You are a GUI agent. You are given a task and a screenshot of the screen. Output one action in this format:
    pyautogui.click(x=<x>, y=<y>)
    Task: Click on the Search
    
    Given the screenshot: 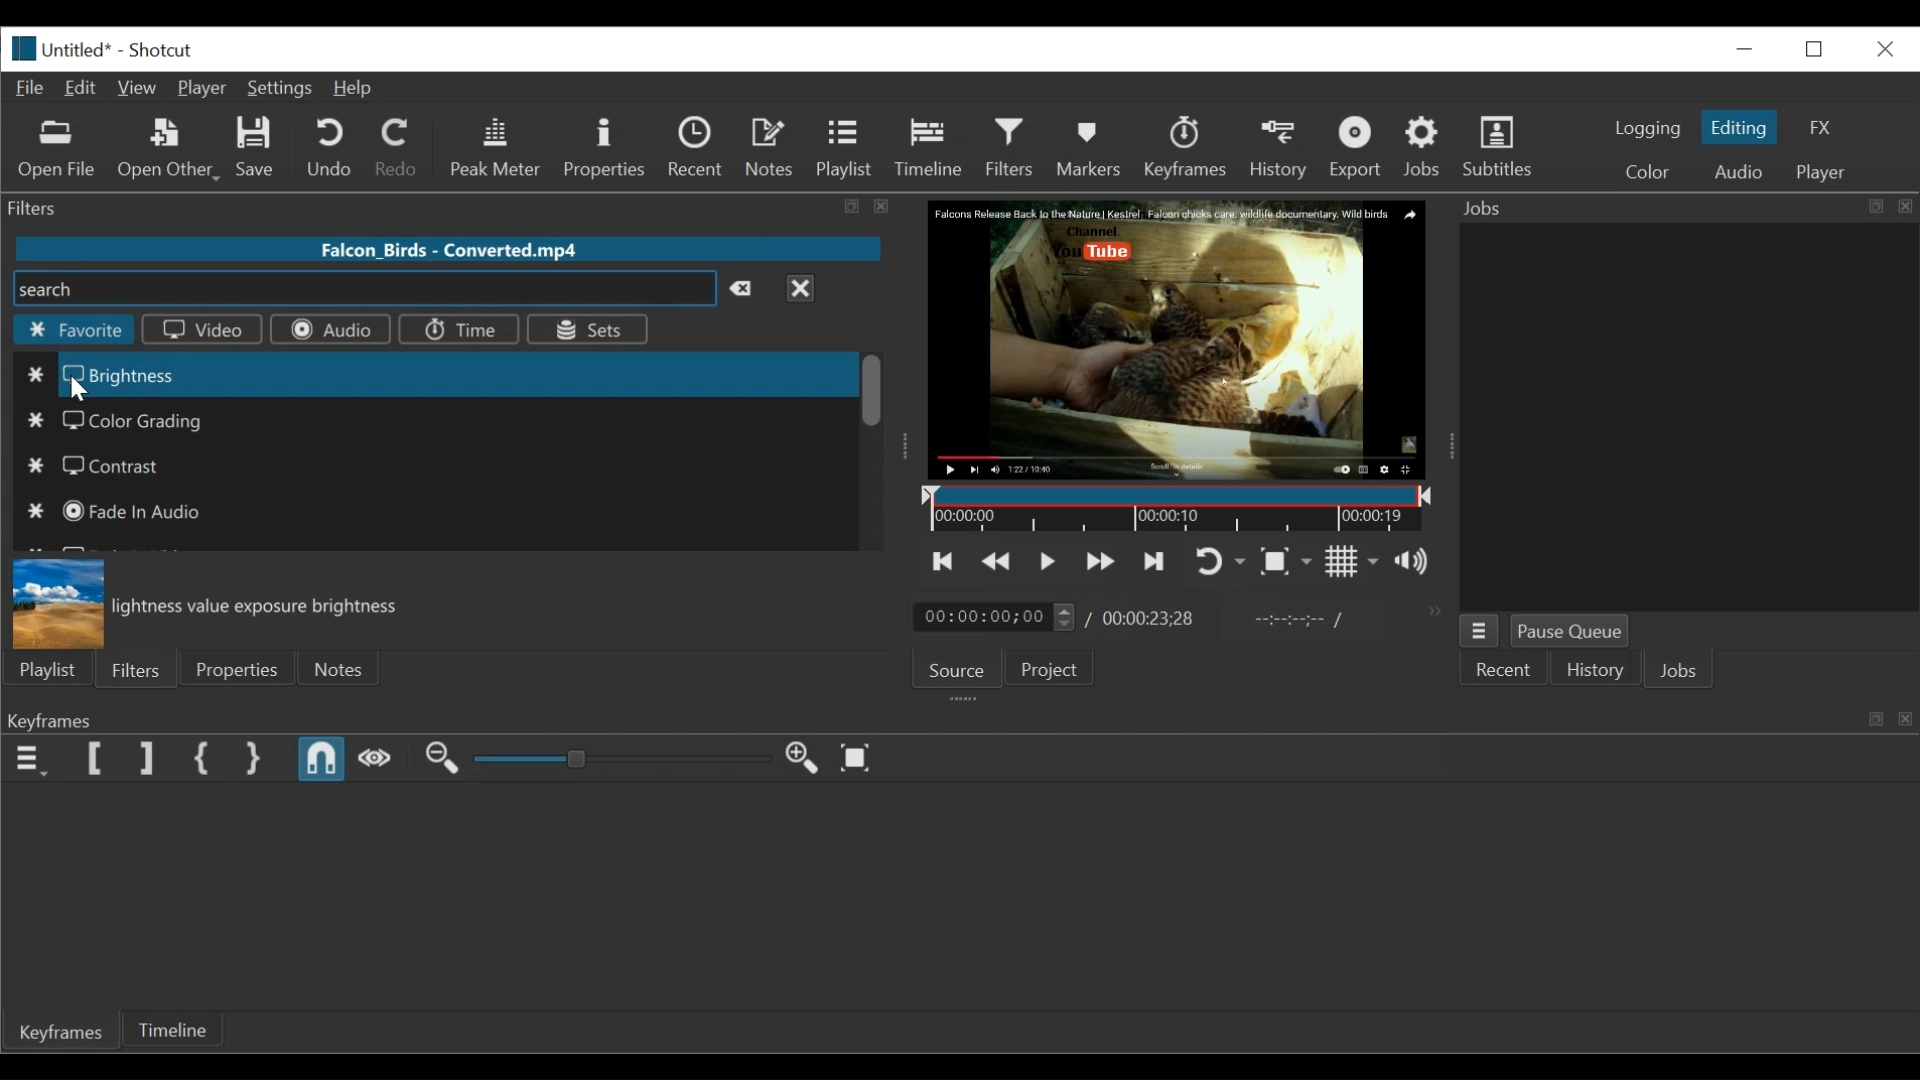 What is the action you would take?
    pyautogui.click(x=362, y=288)
    